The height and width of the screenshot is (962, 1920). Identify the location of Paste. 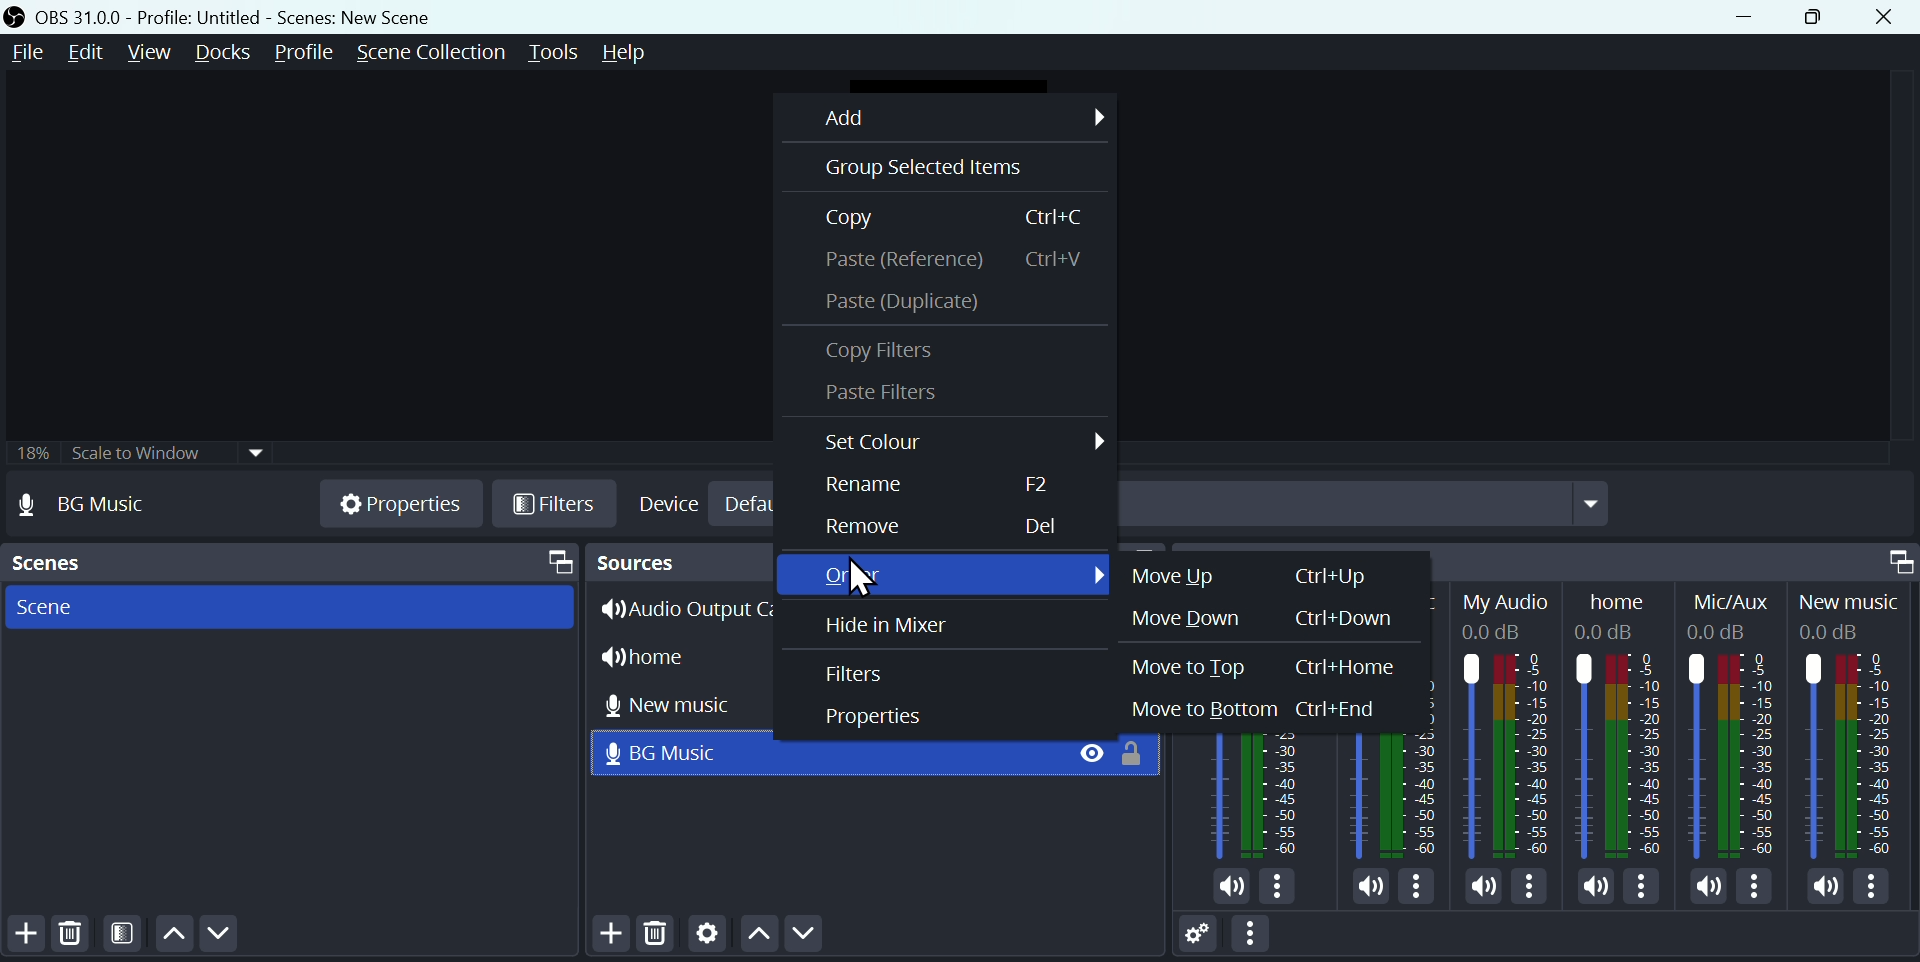
(949, 258).